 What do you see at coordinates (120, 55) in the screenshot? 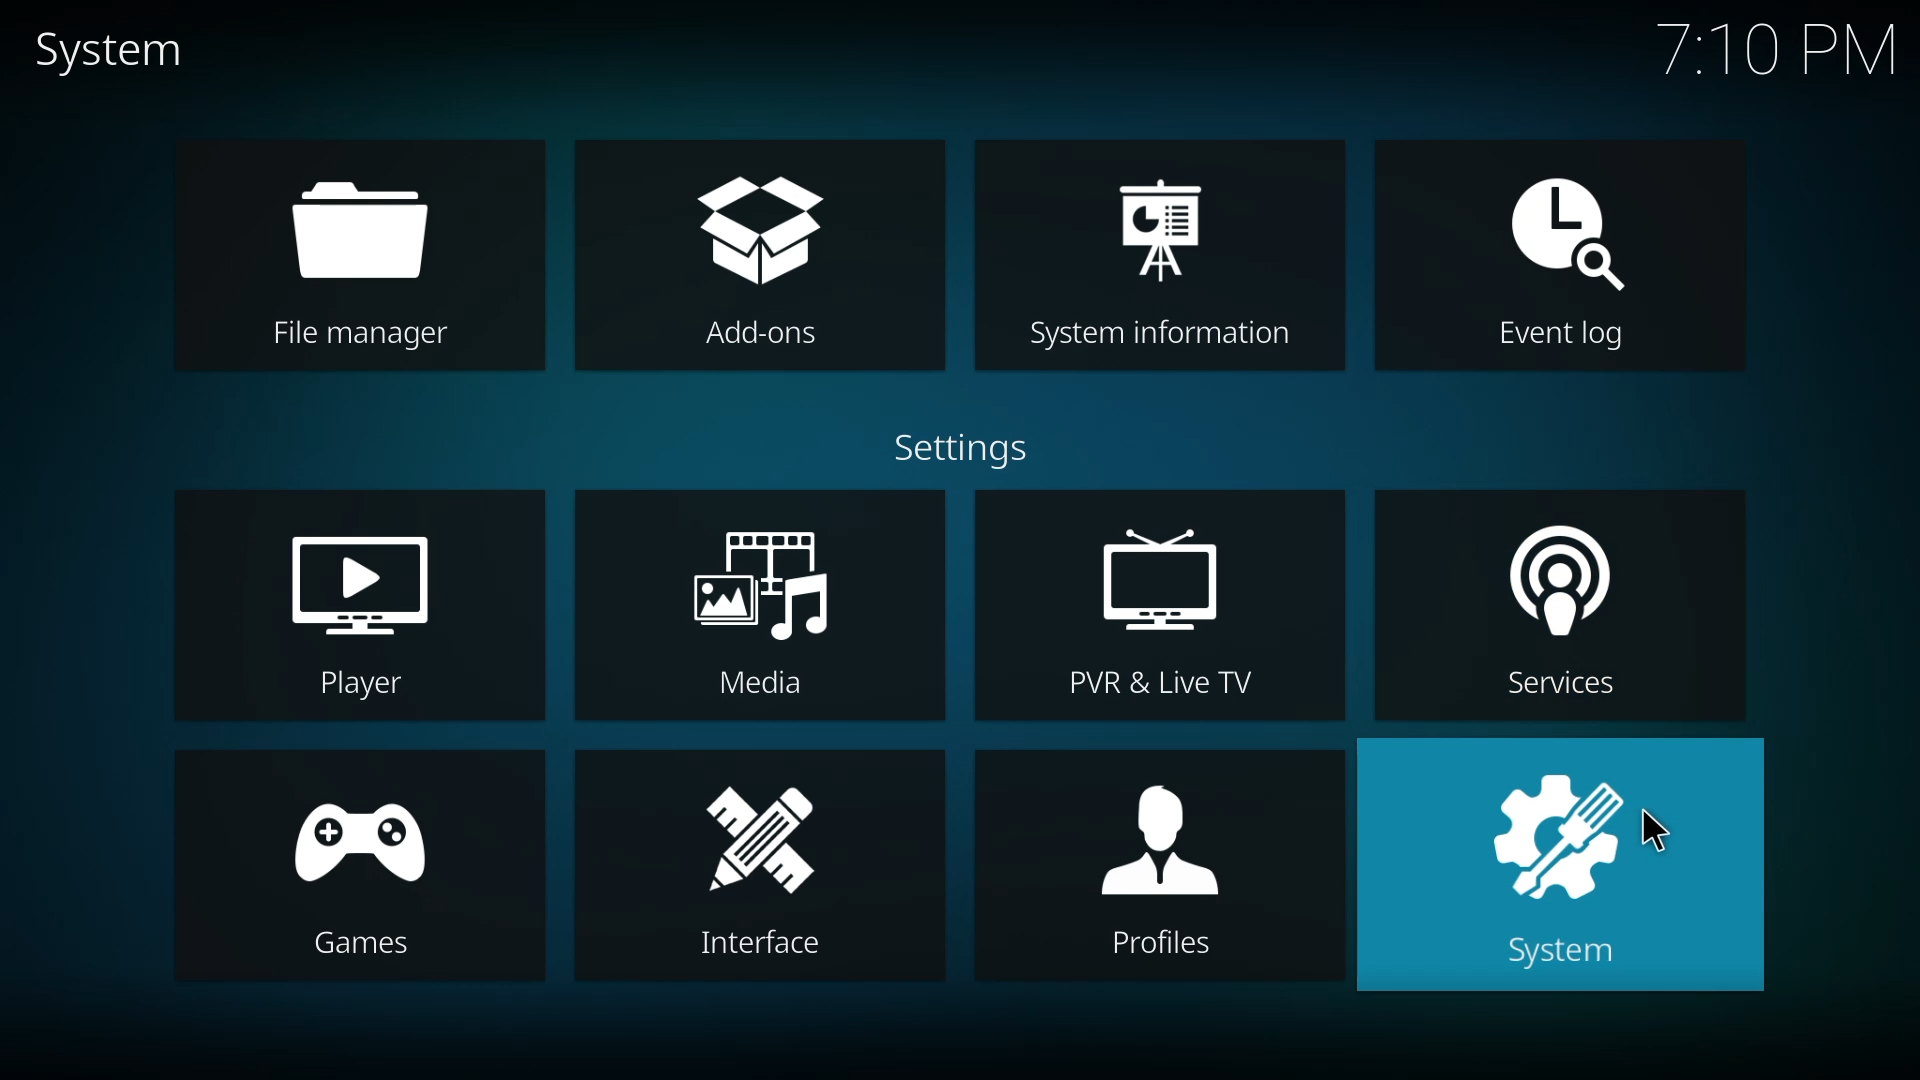
I see `system` at bounding box center [120, 55].